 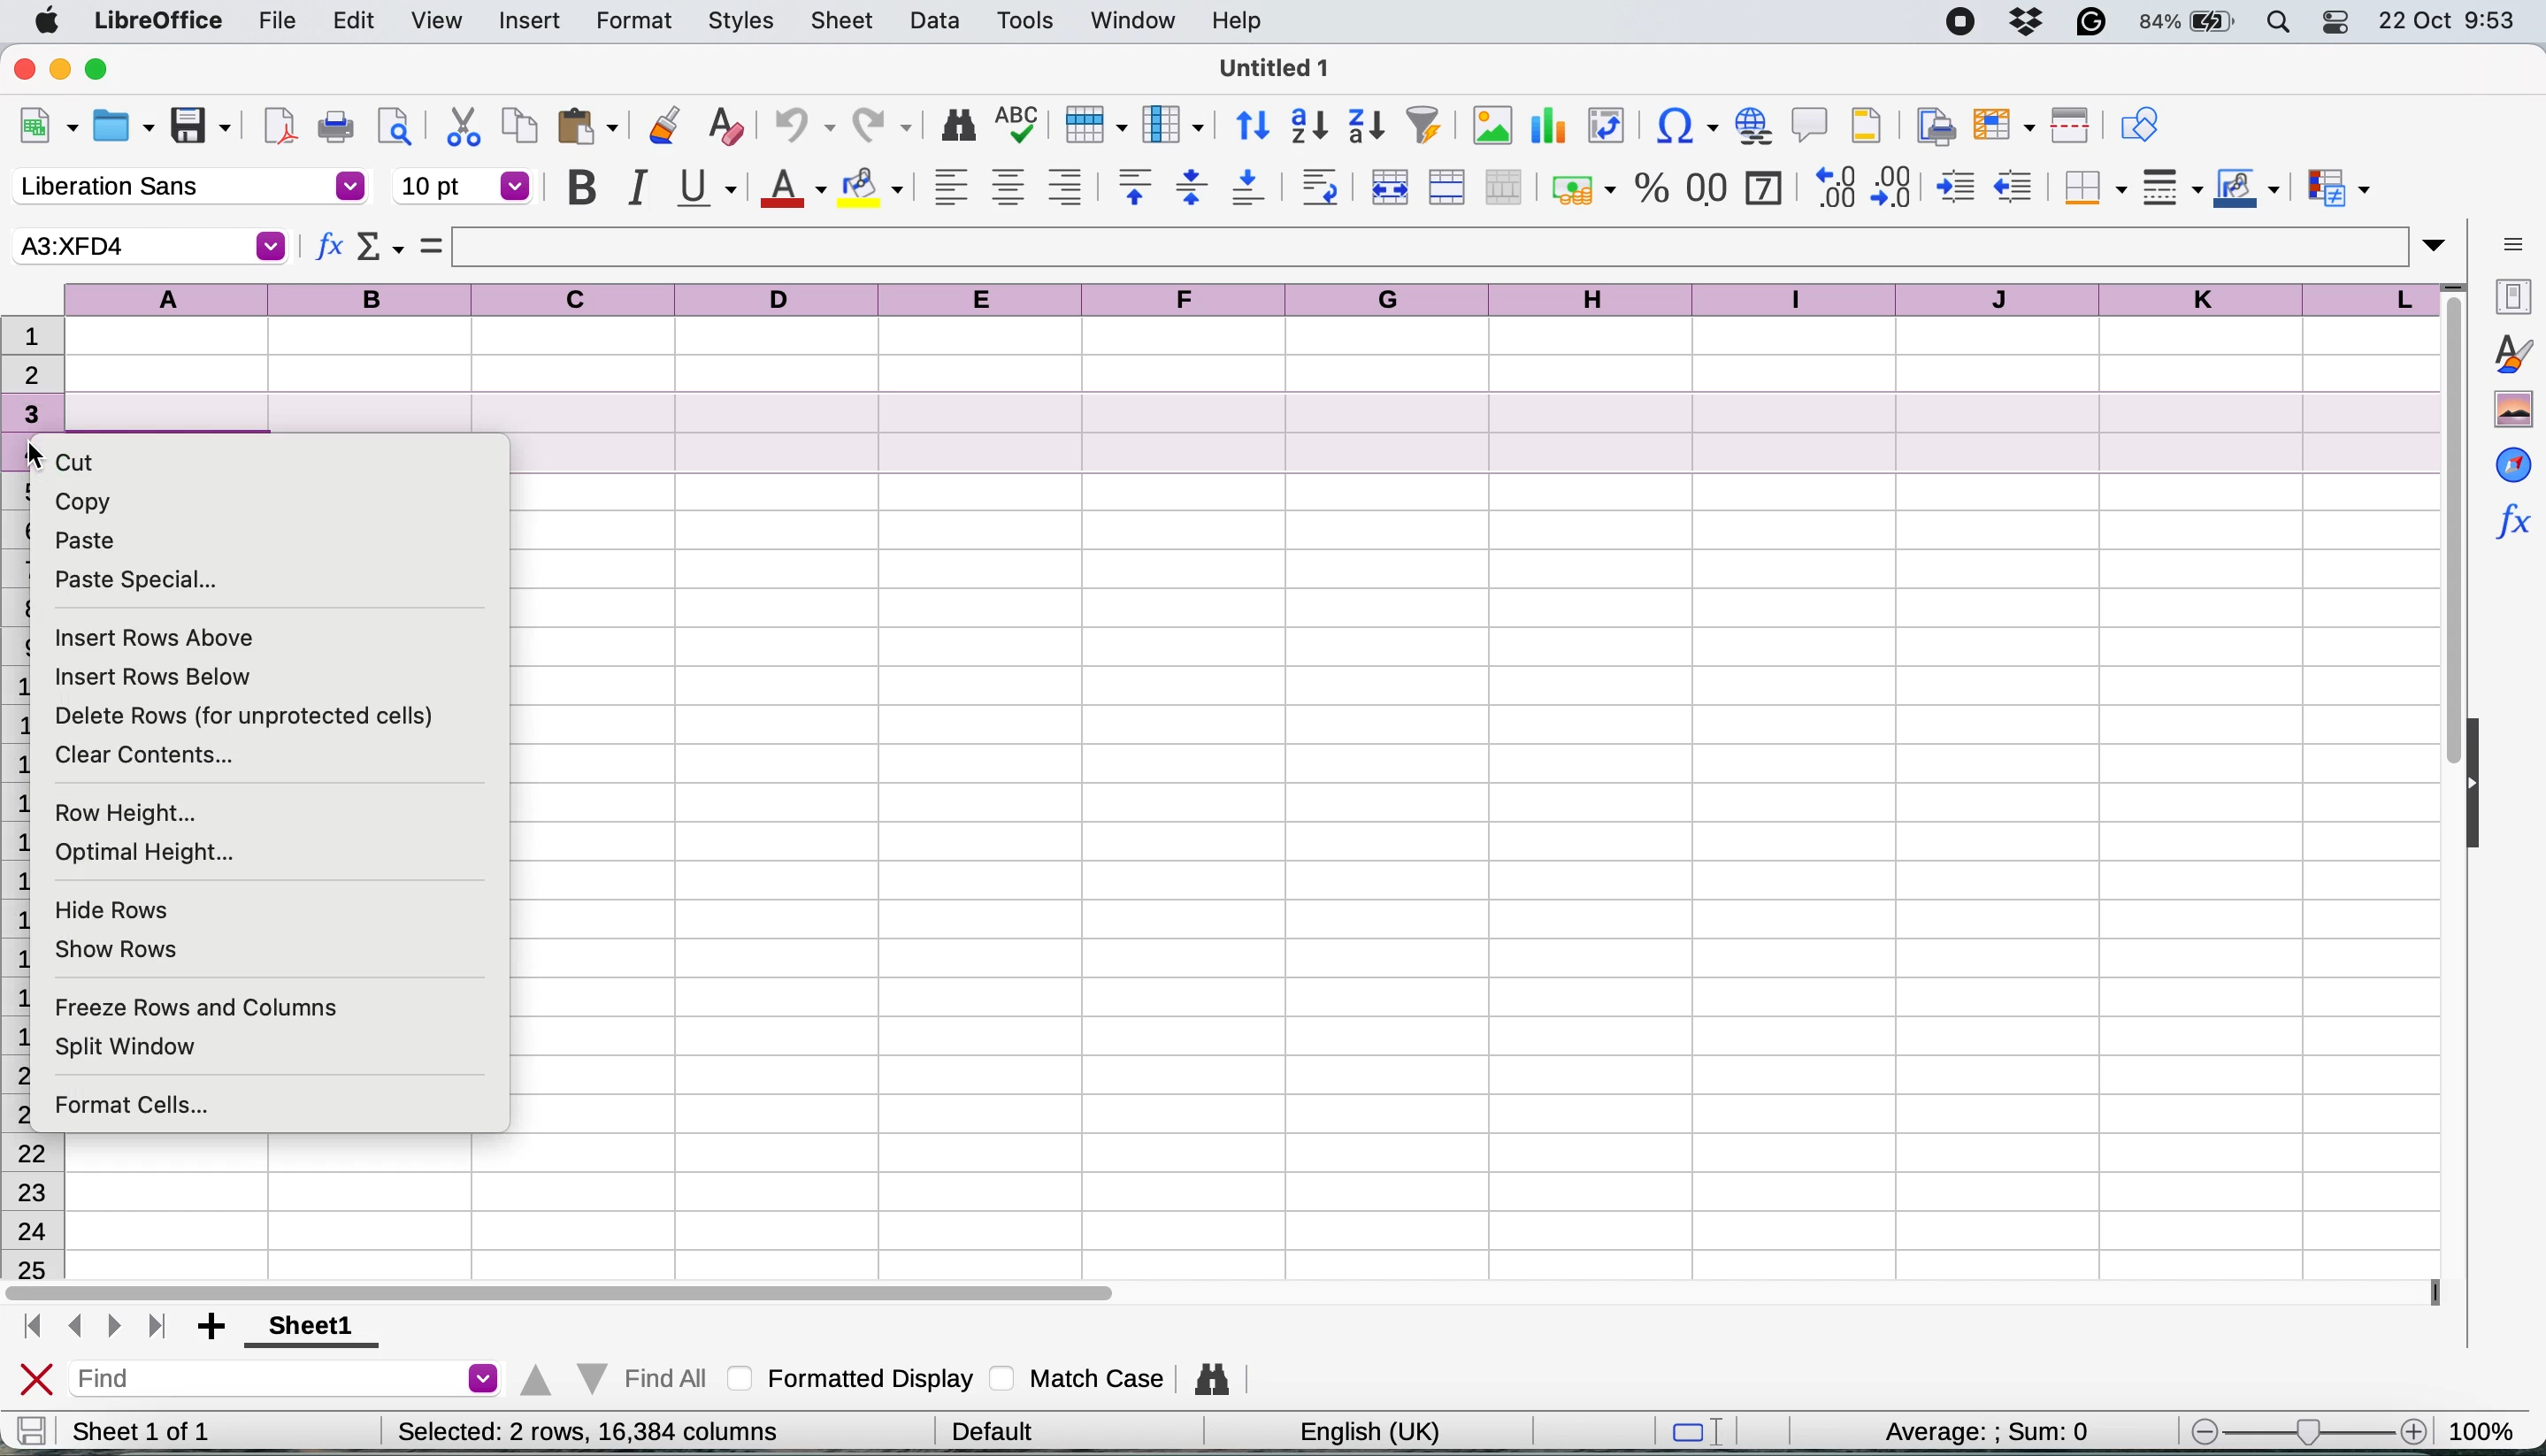 What do you see at coordinates (1708, 186) in the screenshot?
I see `format as number` at bounding box center [1708, 186].